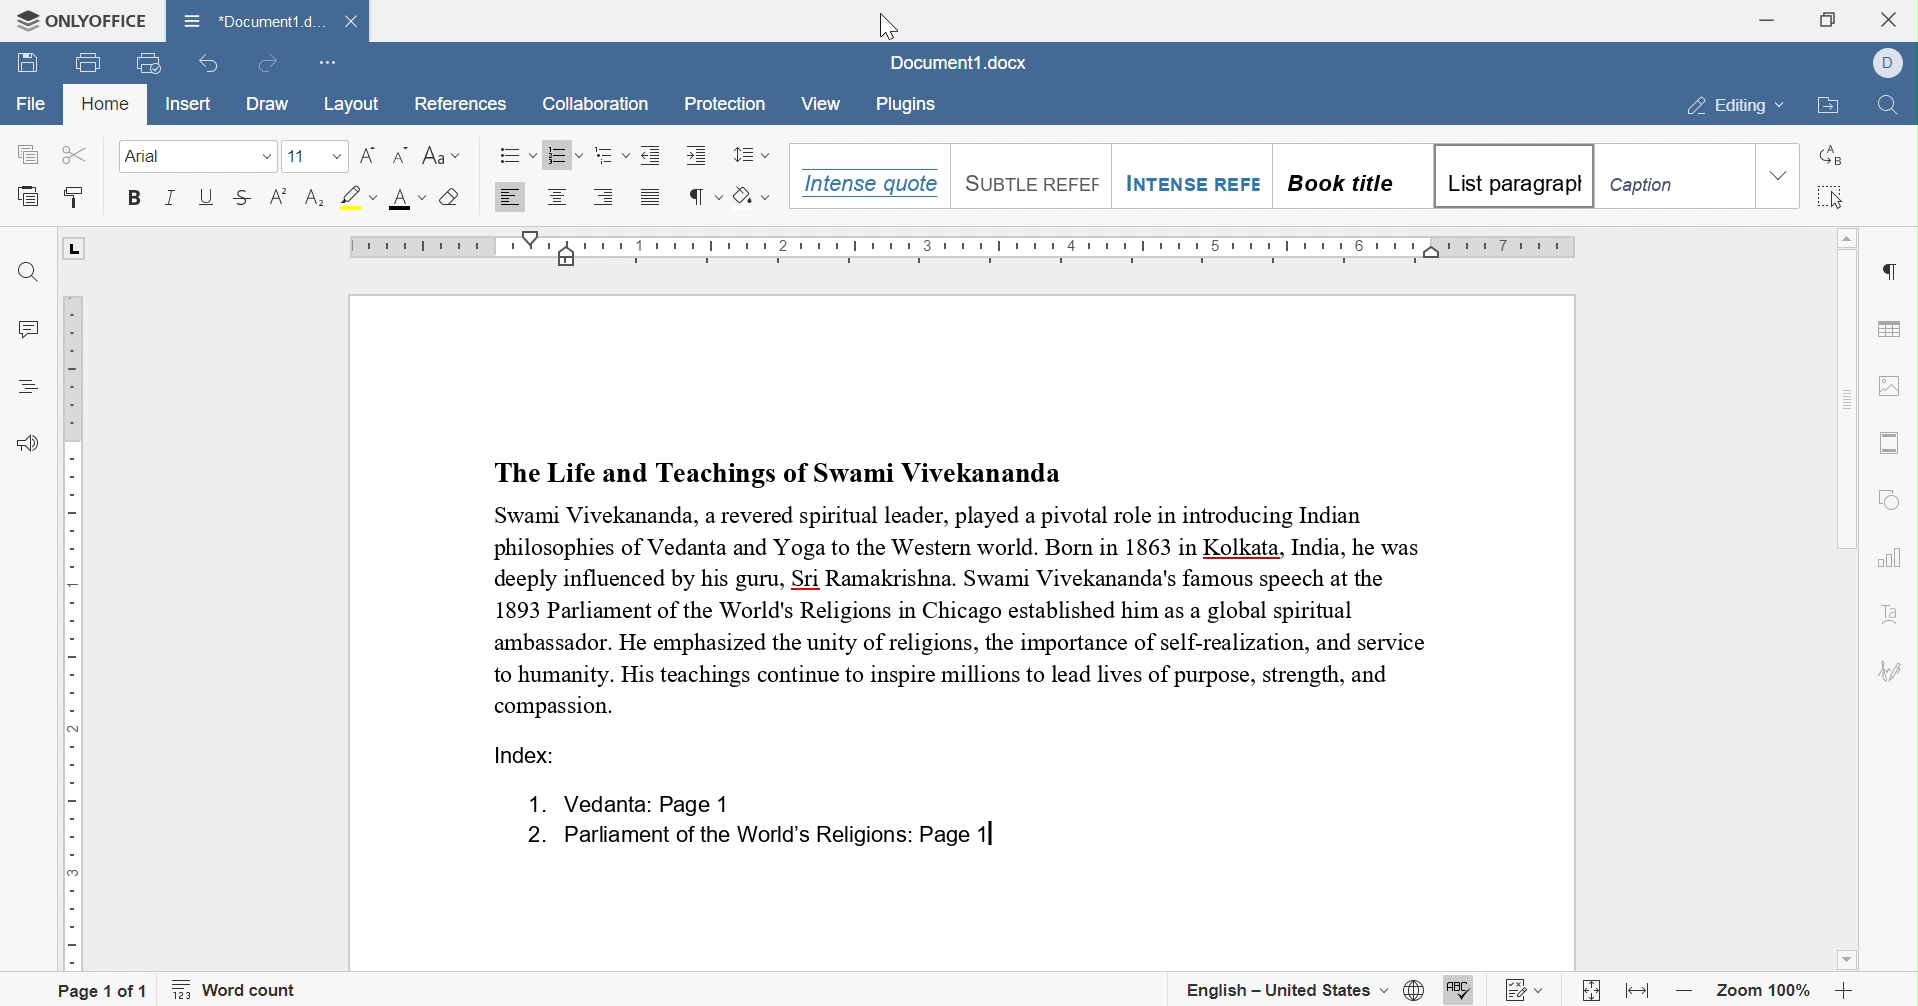  What do you see at coordinates (149, 156) in the screenshot?
I see `arial` at bounding box center [149, 156].